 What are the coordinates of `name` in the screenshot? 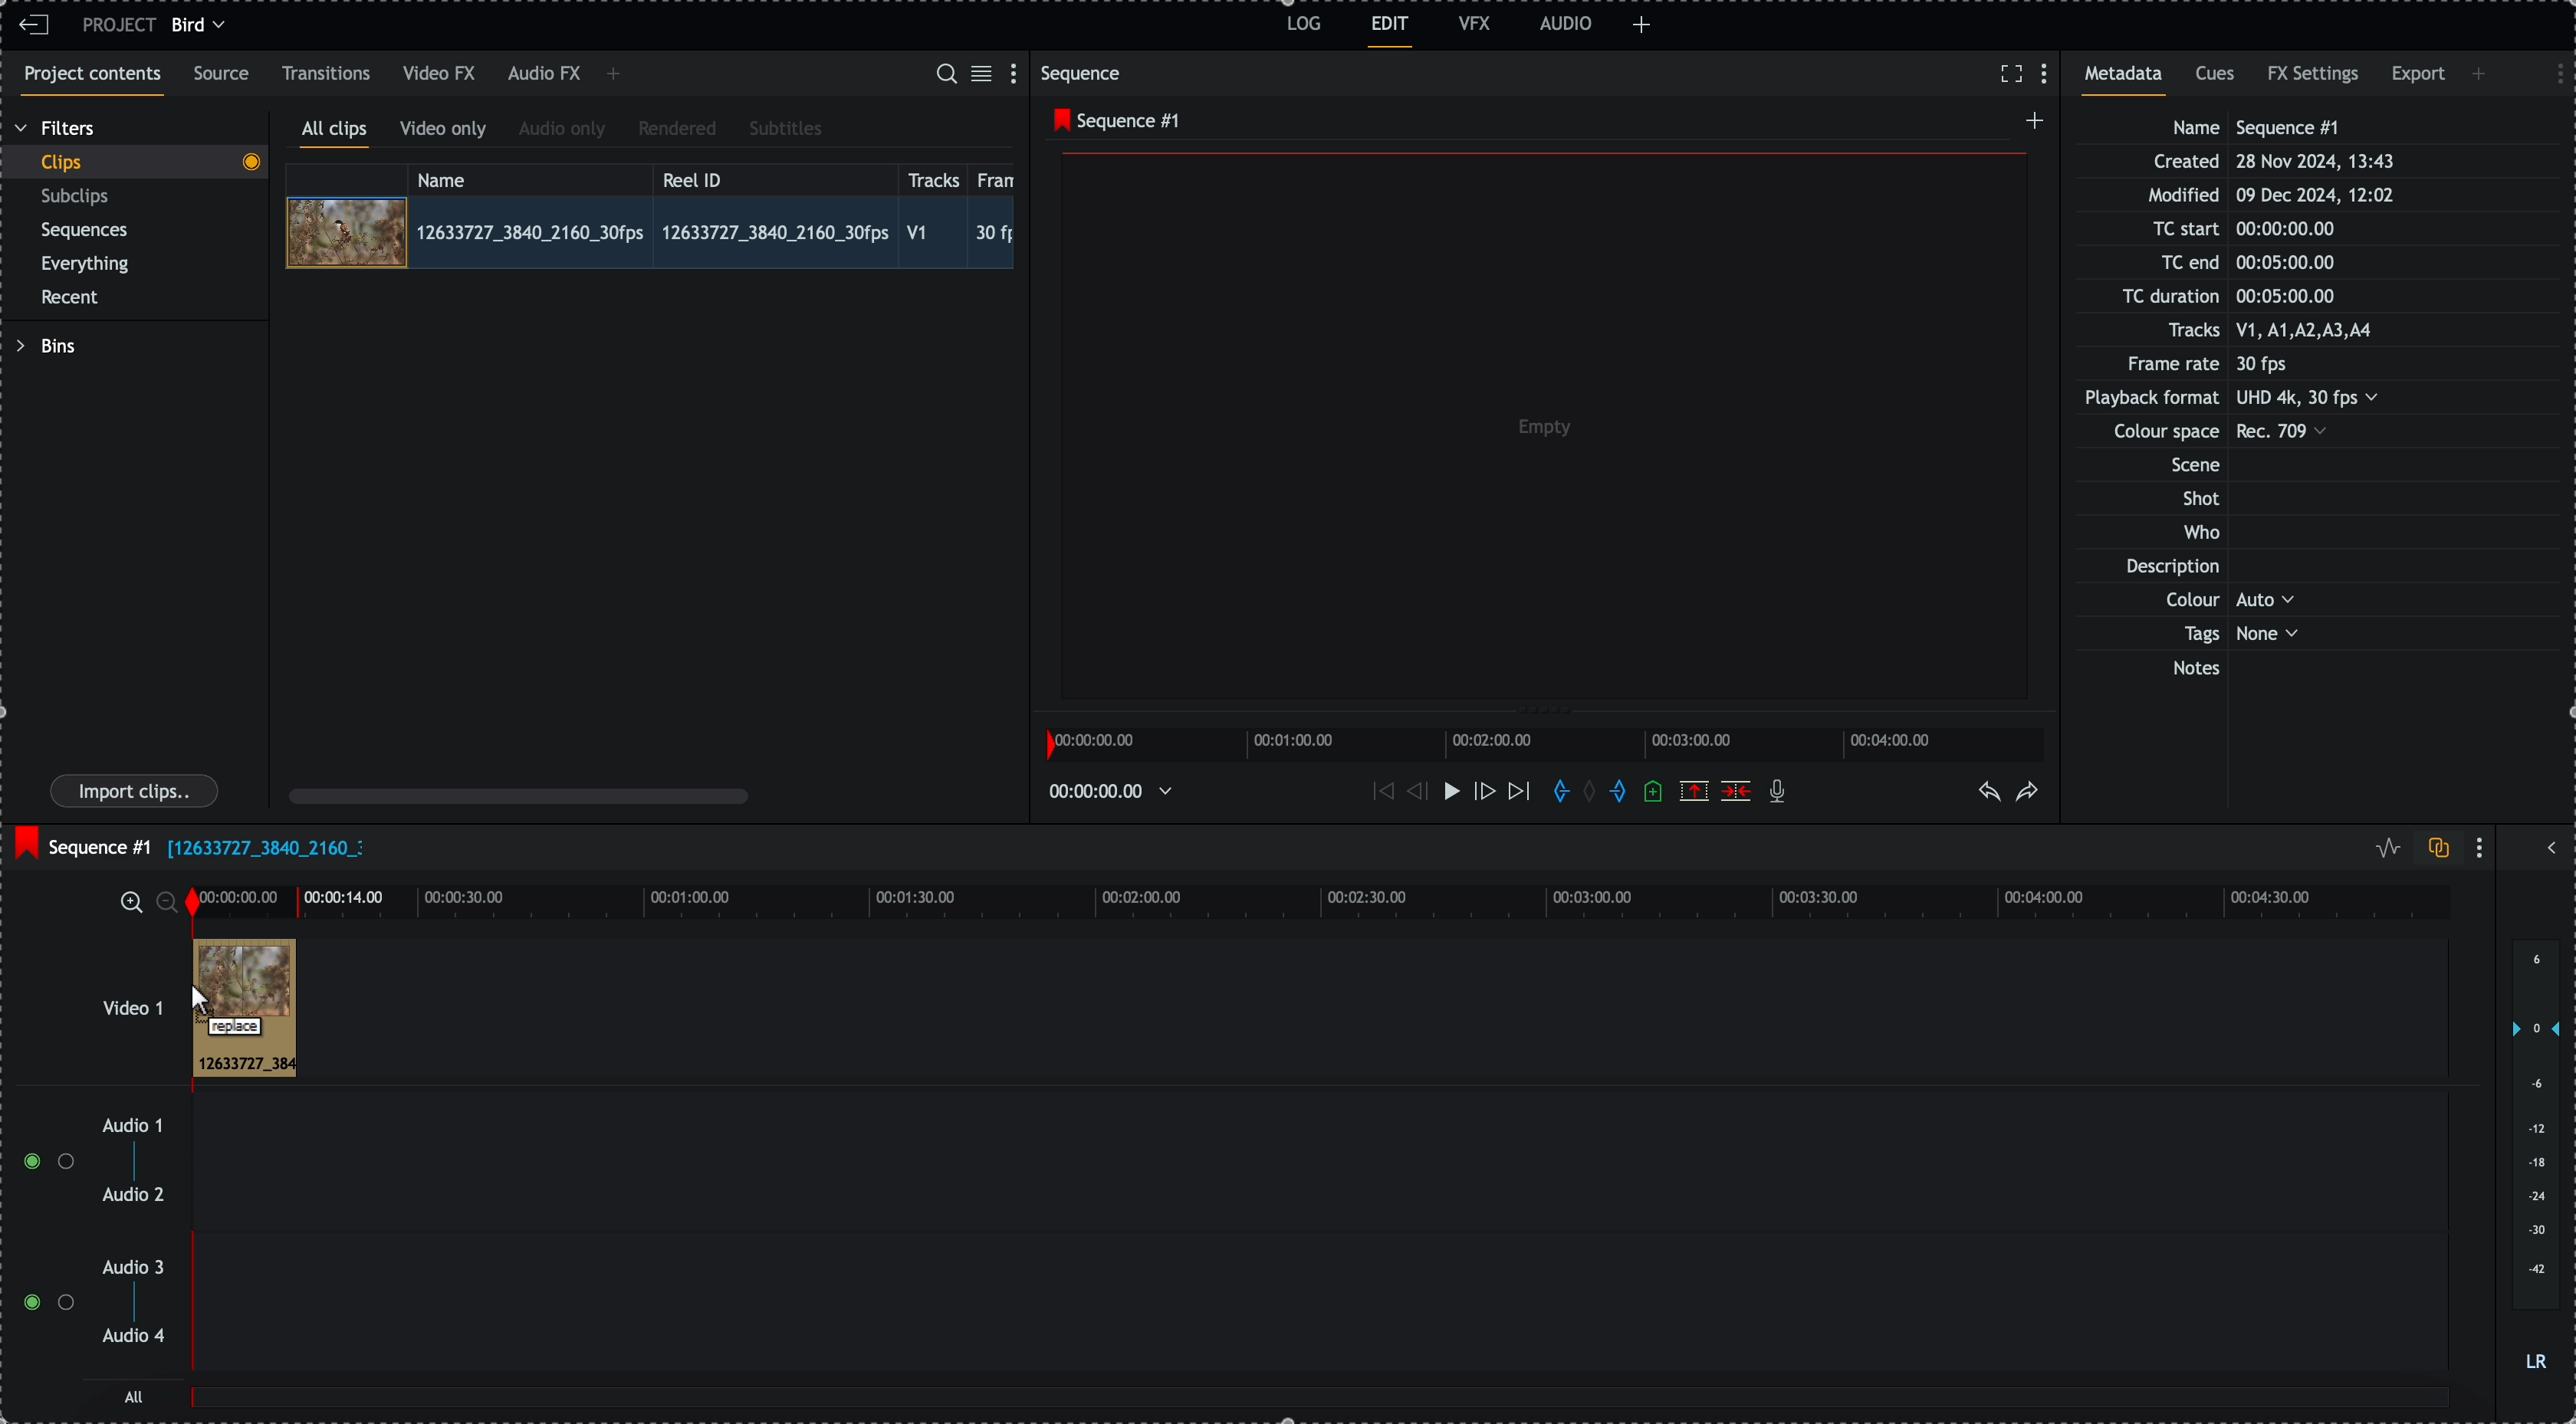 It's located at (530, 177).